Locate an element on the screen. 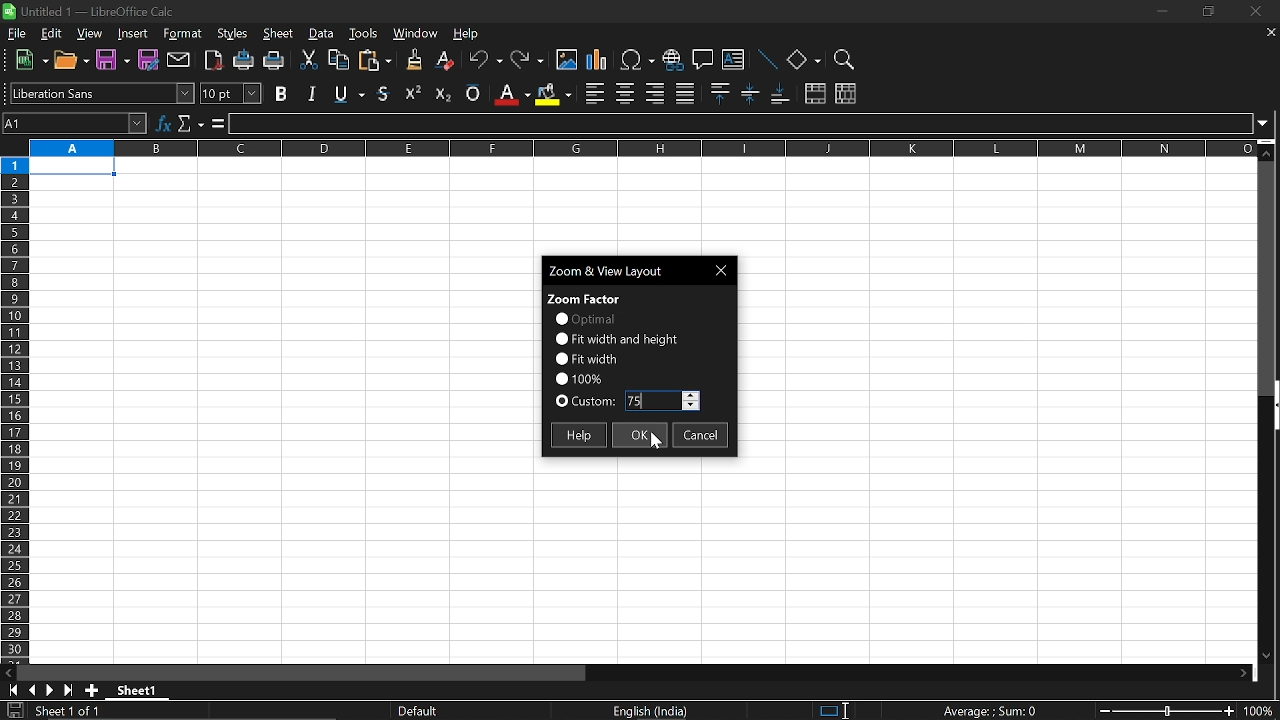  insert chart is located at coordinates (597, 61).